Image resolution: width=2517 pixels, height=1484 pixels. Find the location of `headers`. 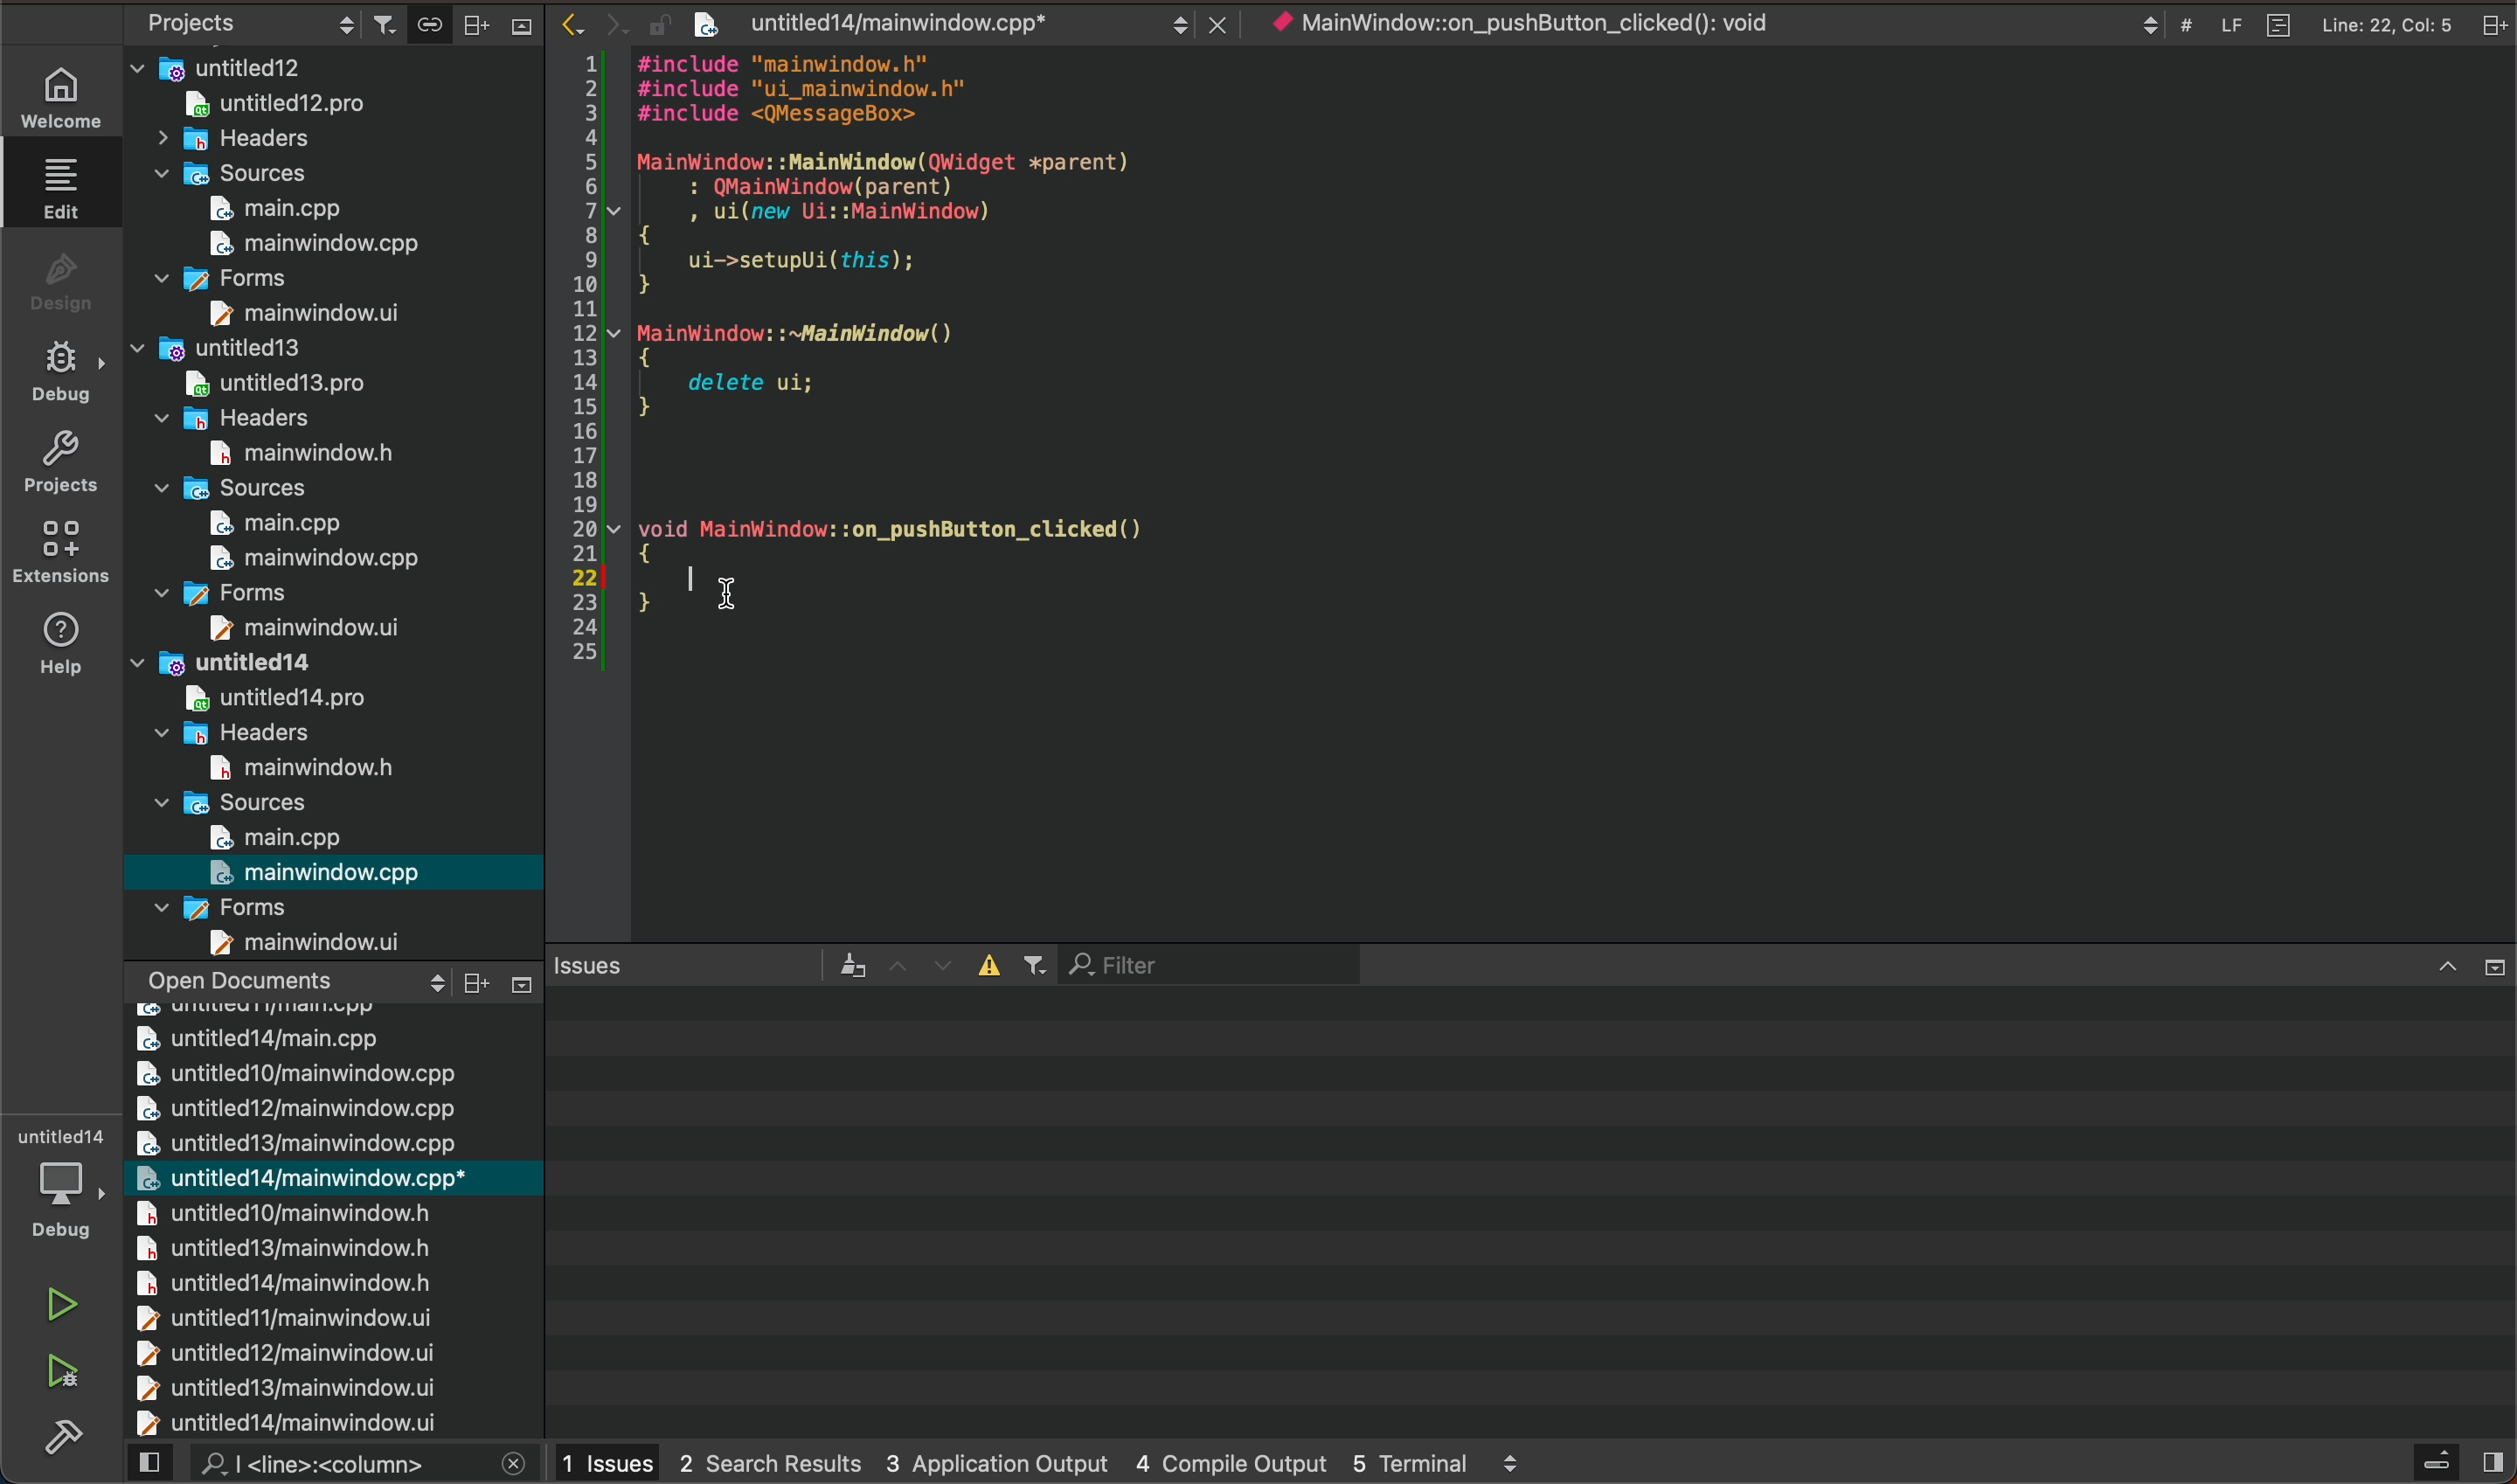

headers is located at coordinates (260, 142).